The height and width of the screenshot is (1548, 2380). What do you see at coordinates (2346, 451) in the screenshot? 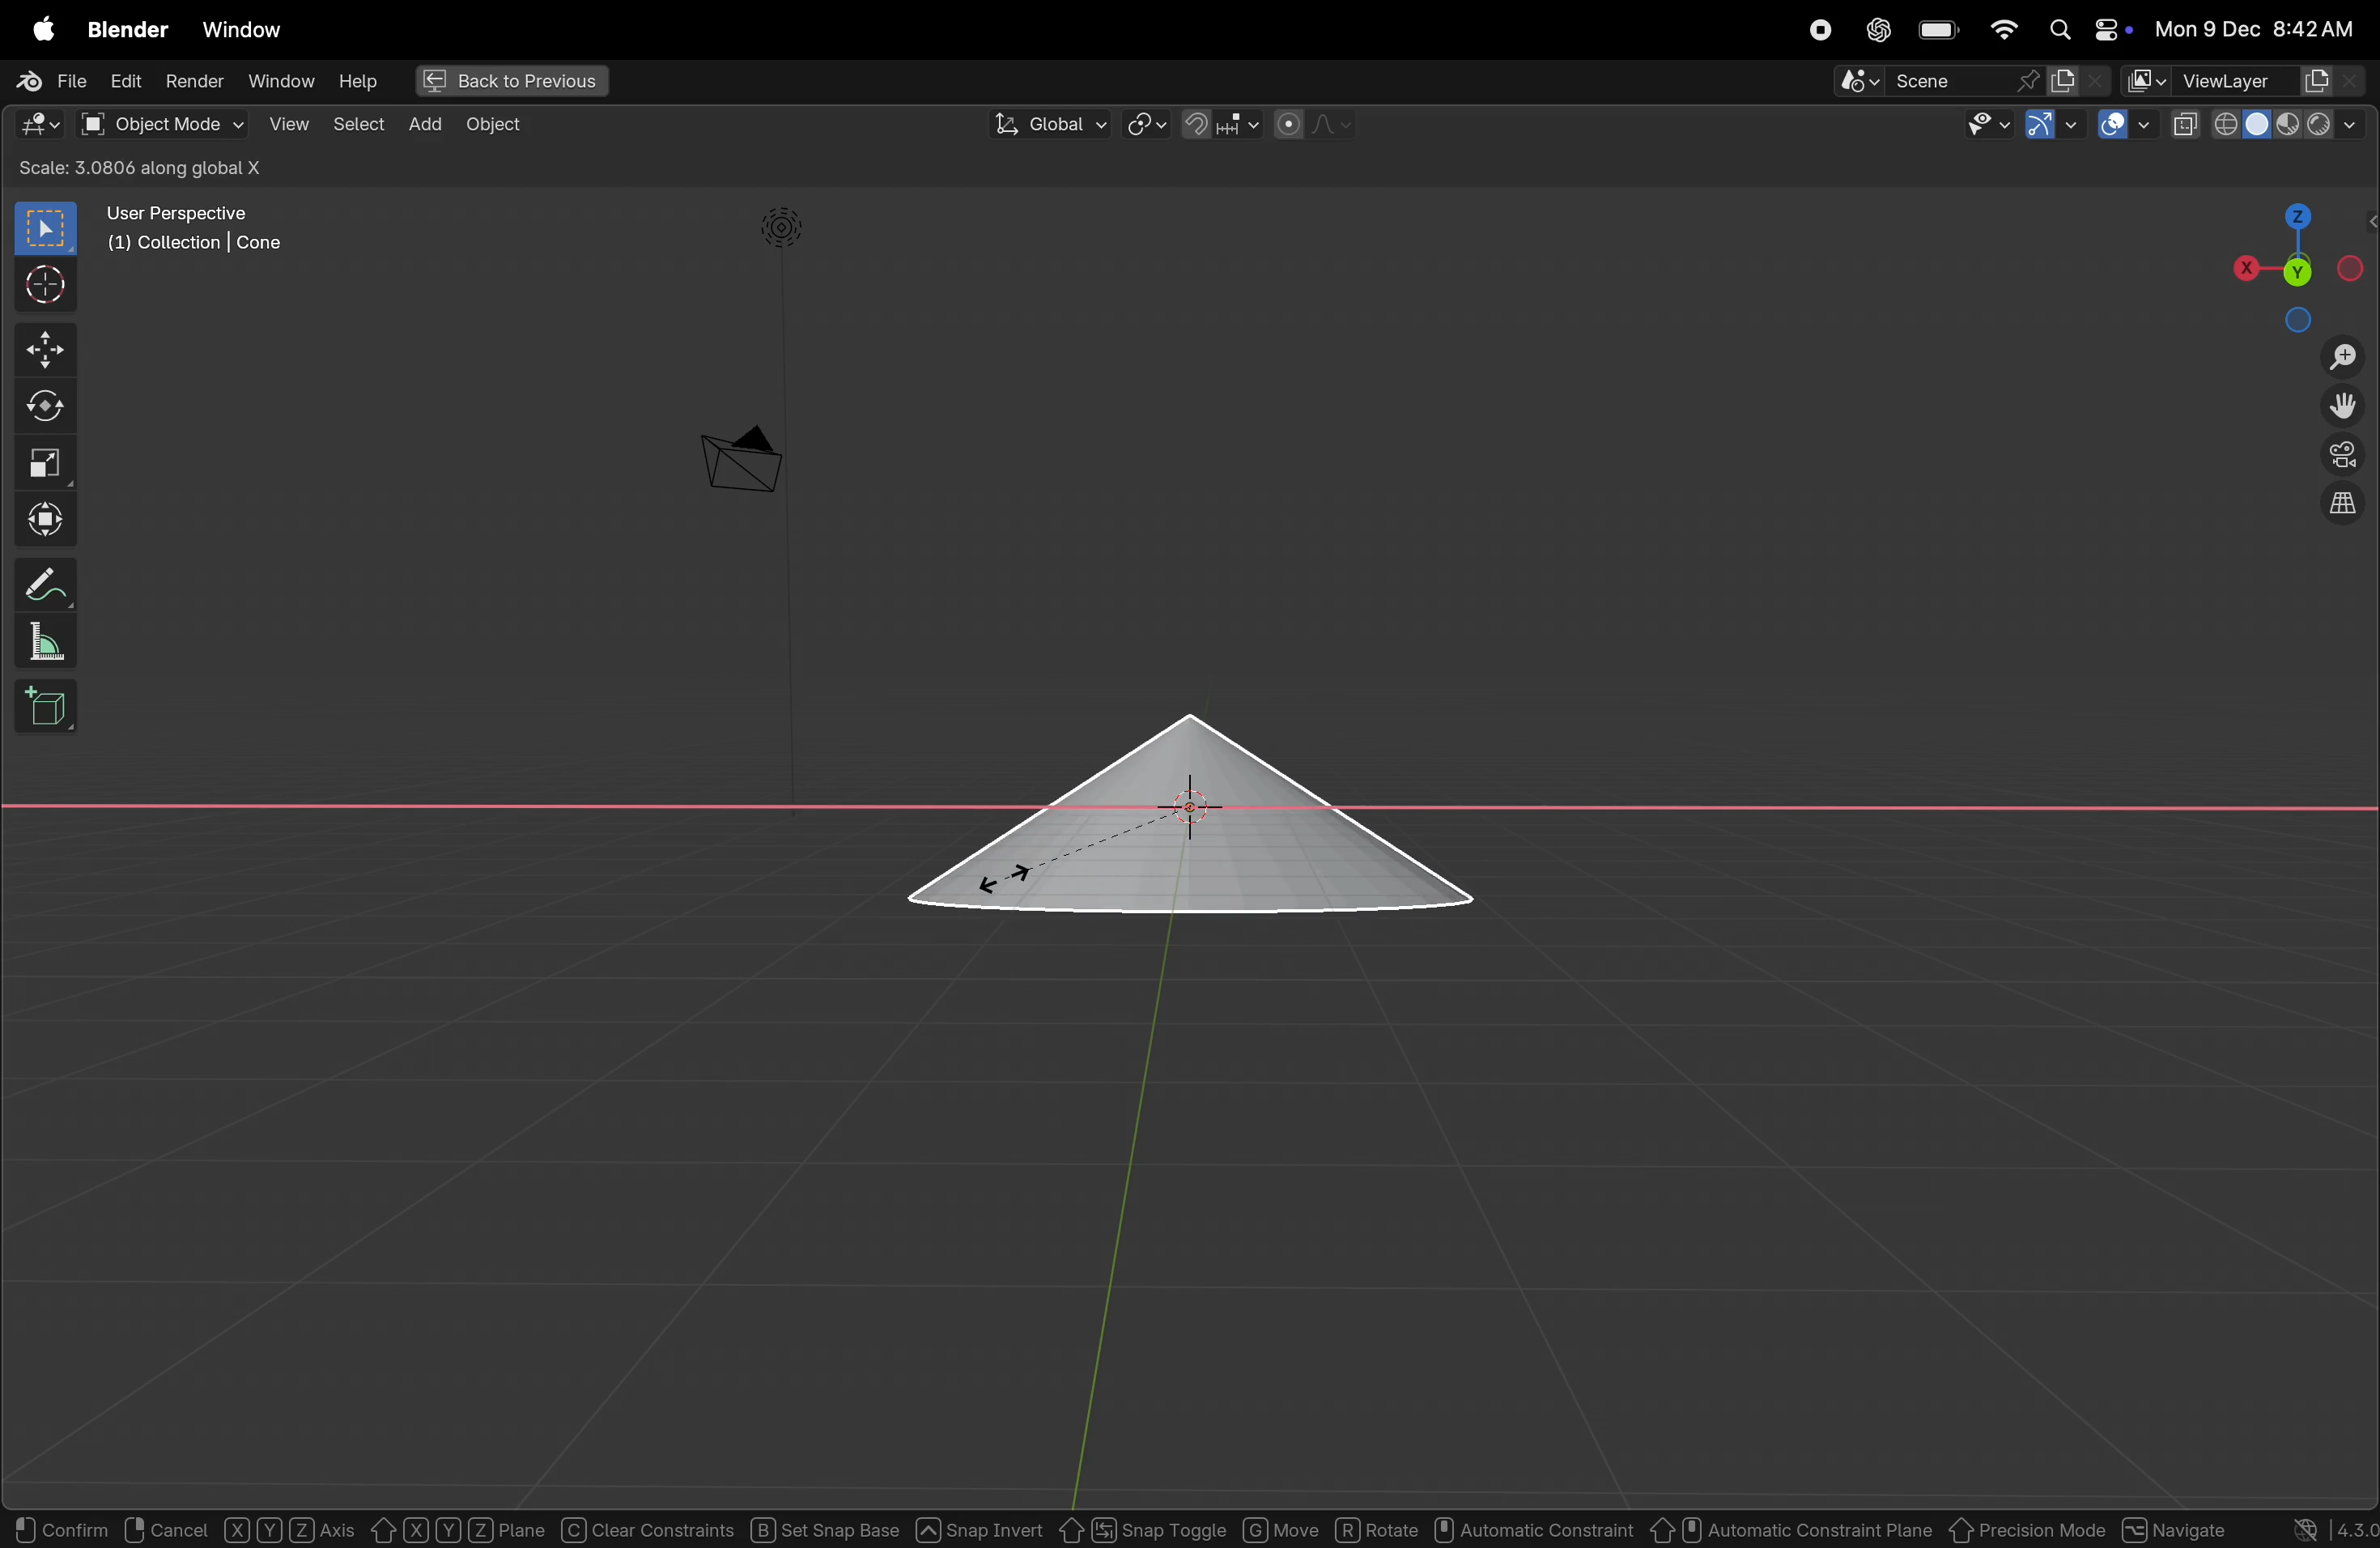
I see `toggle camera view` at bounding box center [2346, 451].